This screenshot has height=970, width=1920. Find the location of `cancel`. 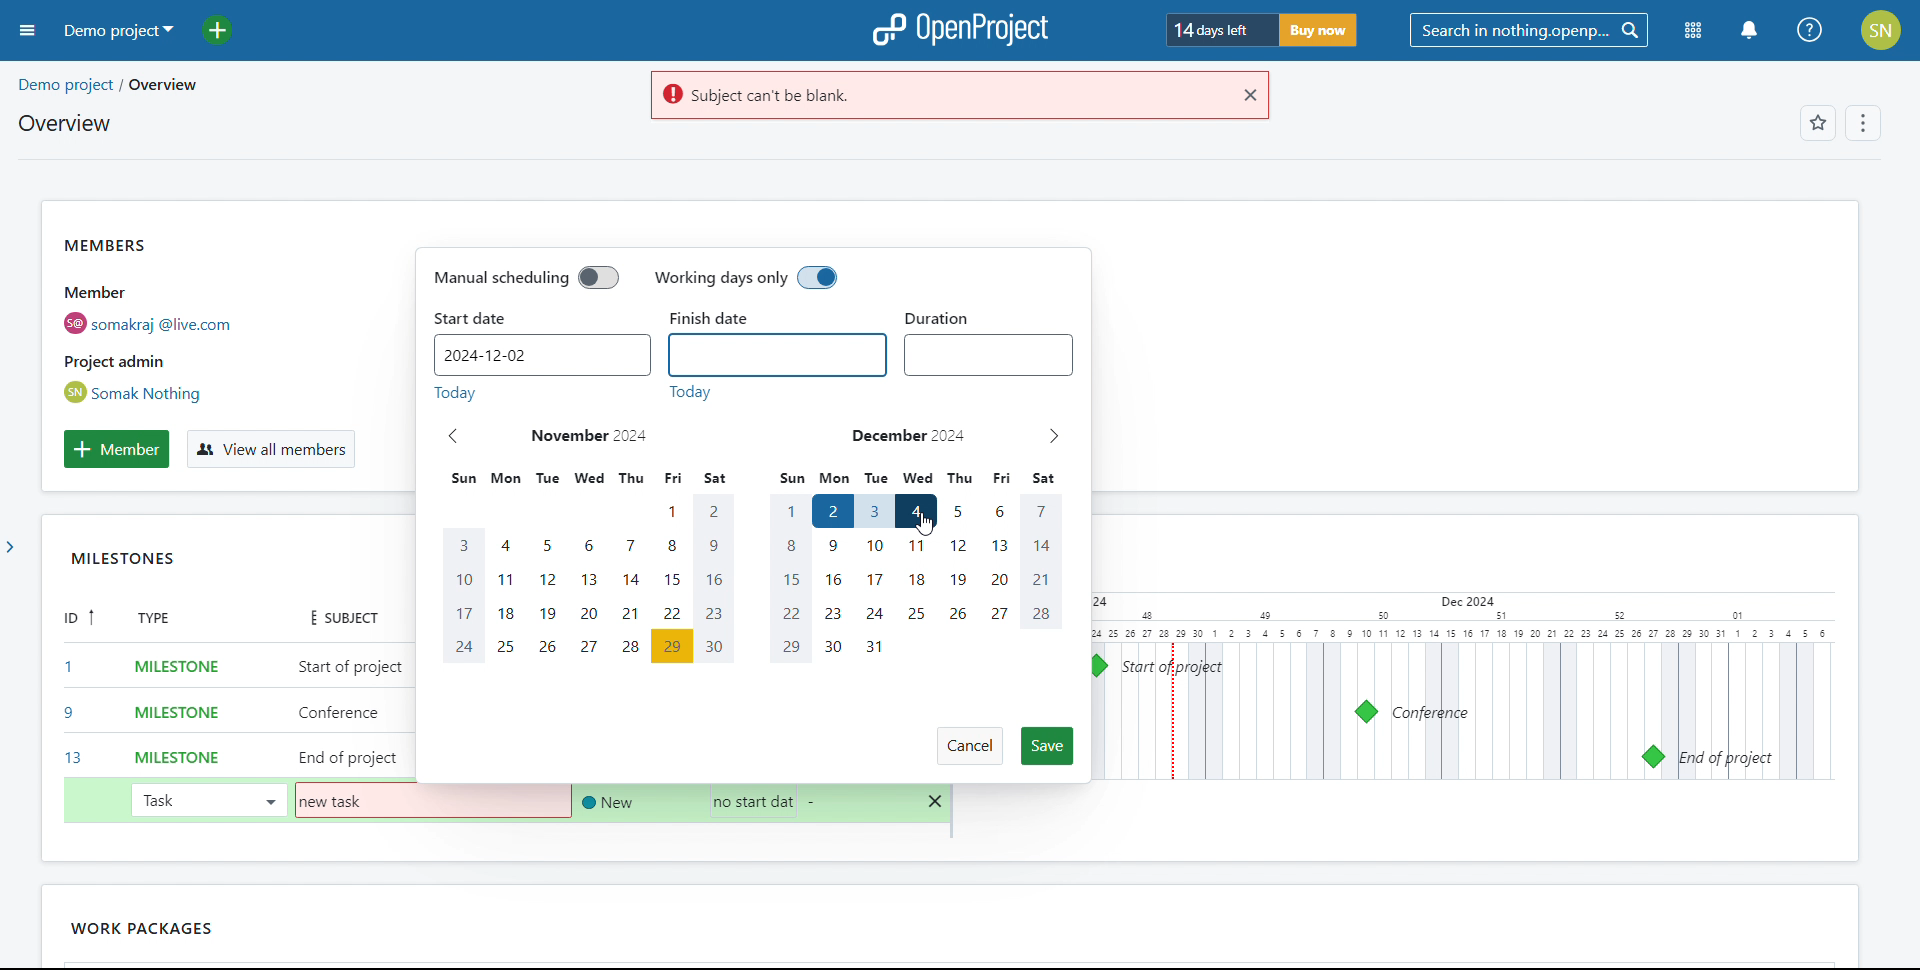

cancel is located at coordinates (969, 746).